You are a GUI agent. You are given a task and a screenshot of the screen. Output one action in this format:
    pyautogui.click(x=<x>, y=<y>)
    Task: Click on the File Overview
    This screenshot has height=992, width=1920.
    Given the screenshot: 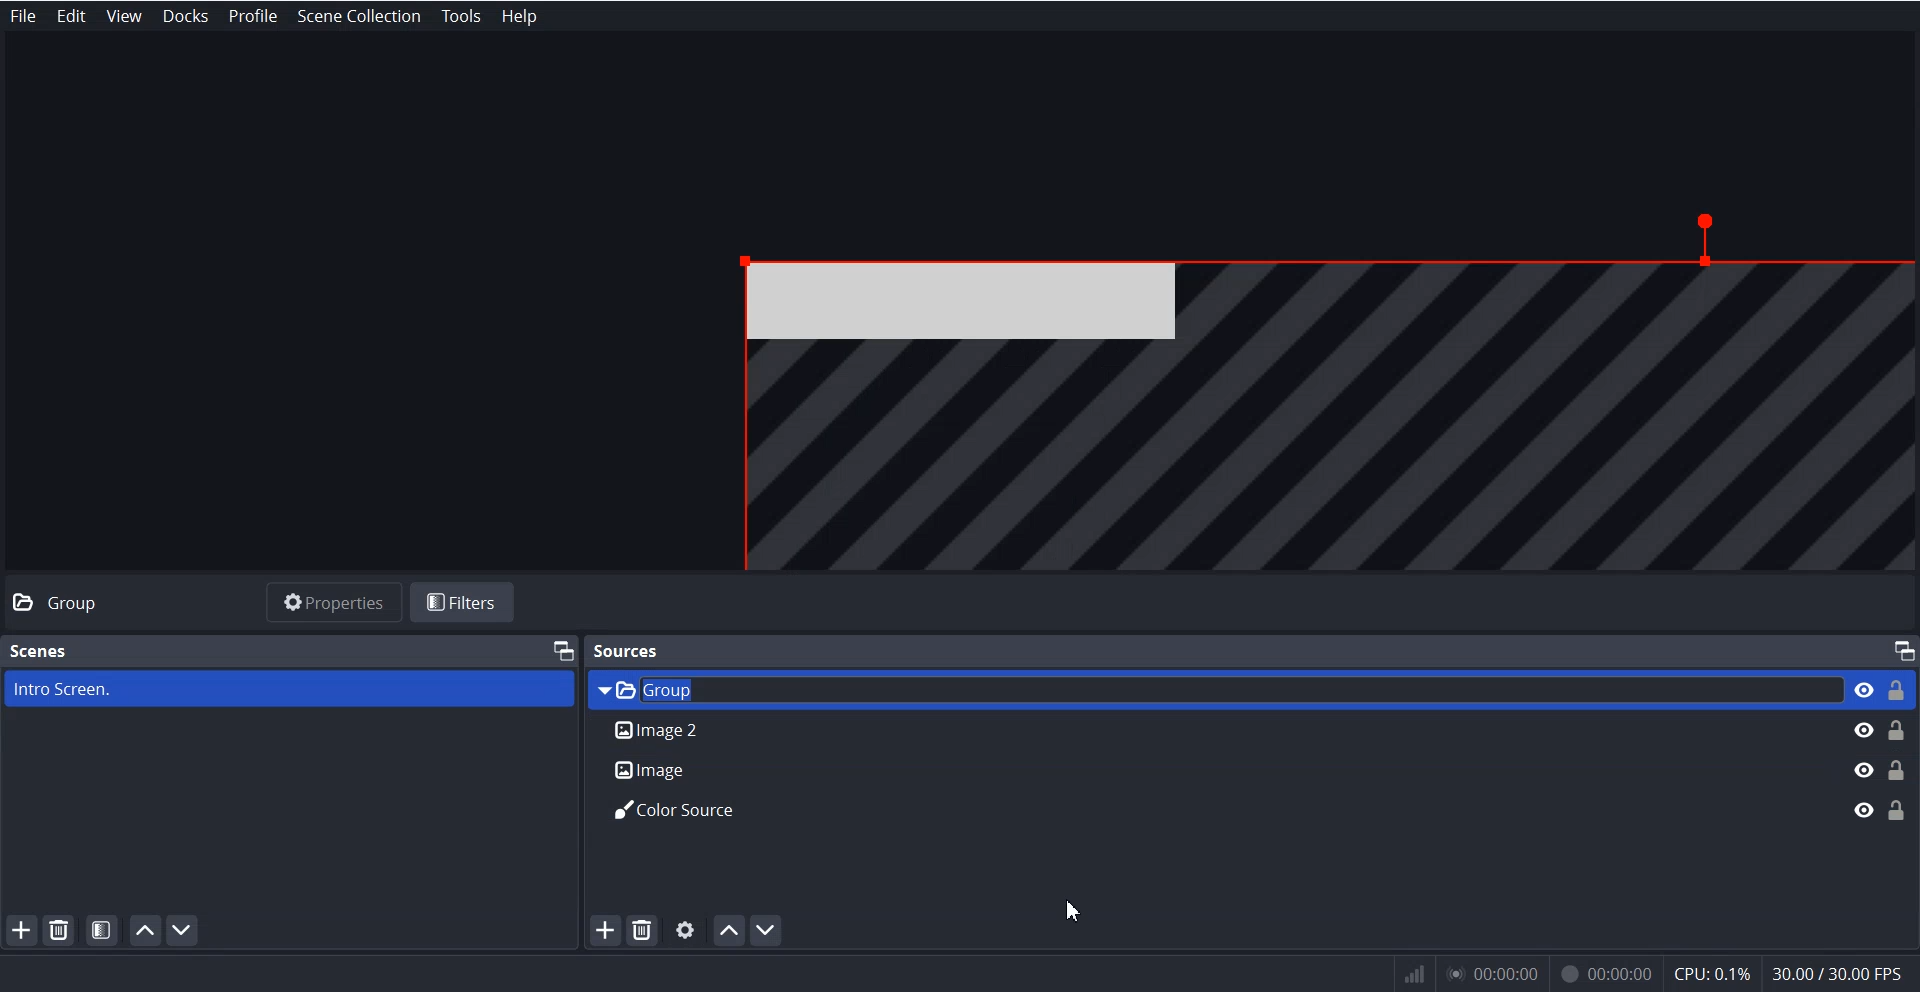 What is the action you would take?
    pyautogui.click(x=1300, y=384)
    